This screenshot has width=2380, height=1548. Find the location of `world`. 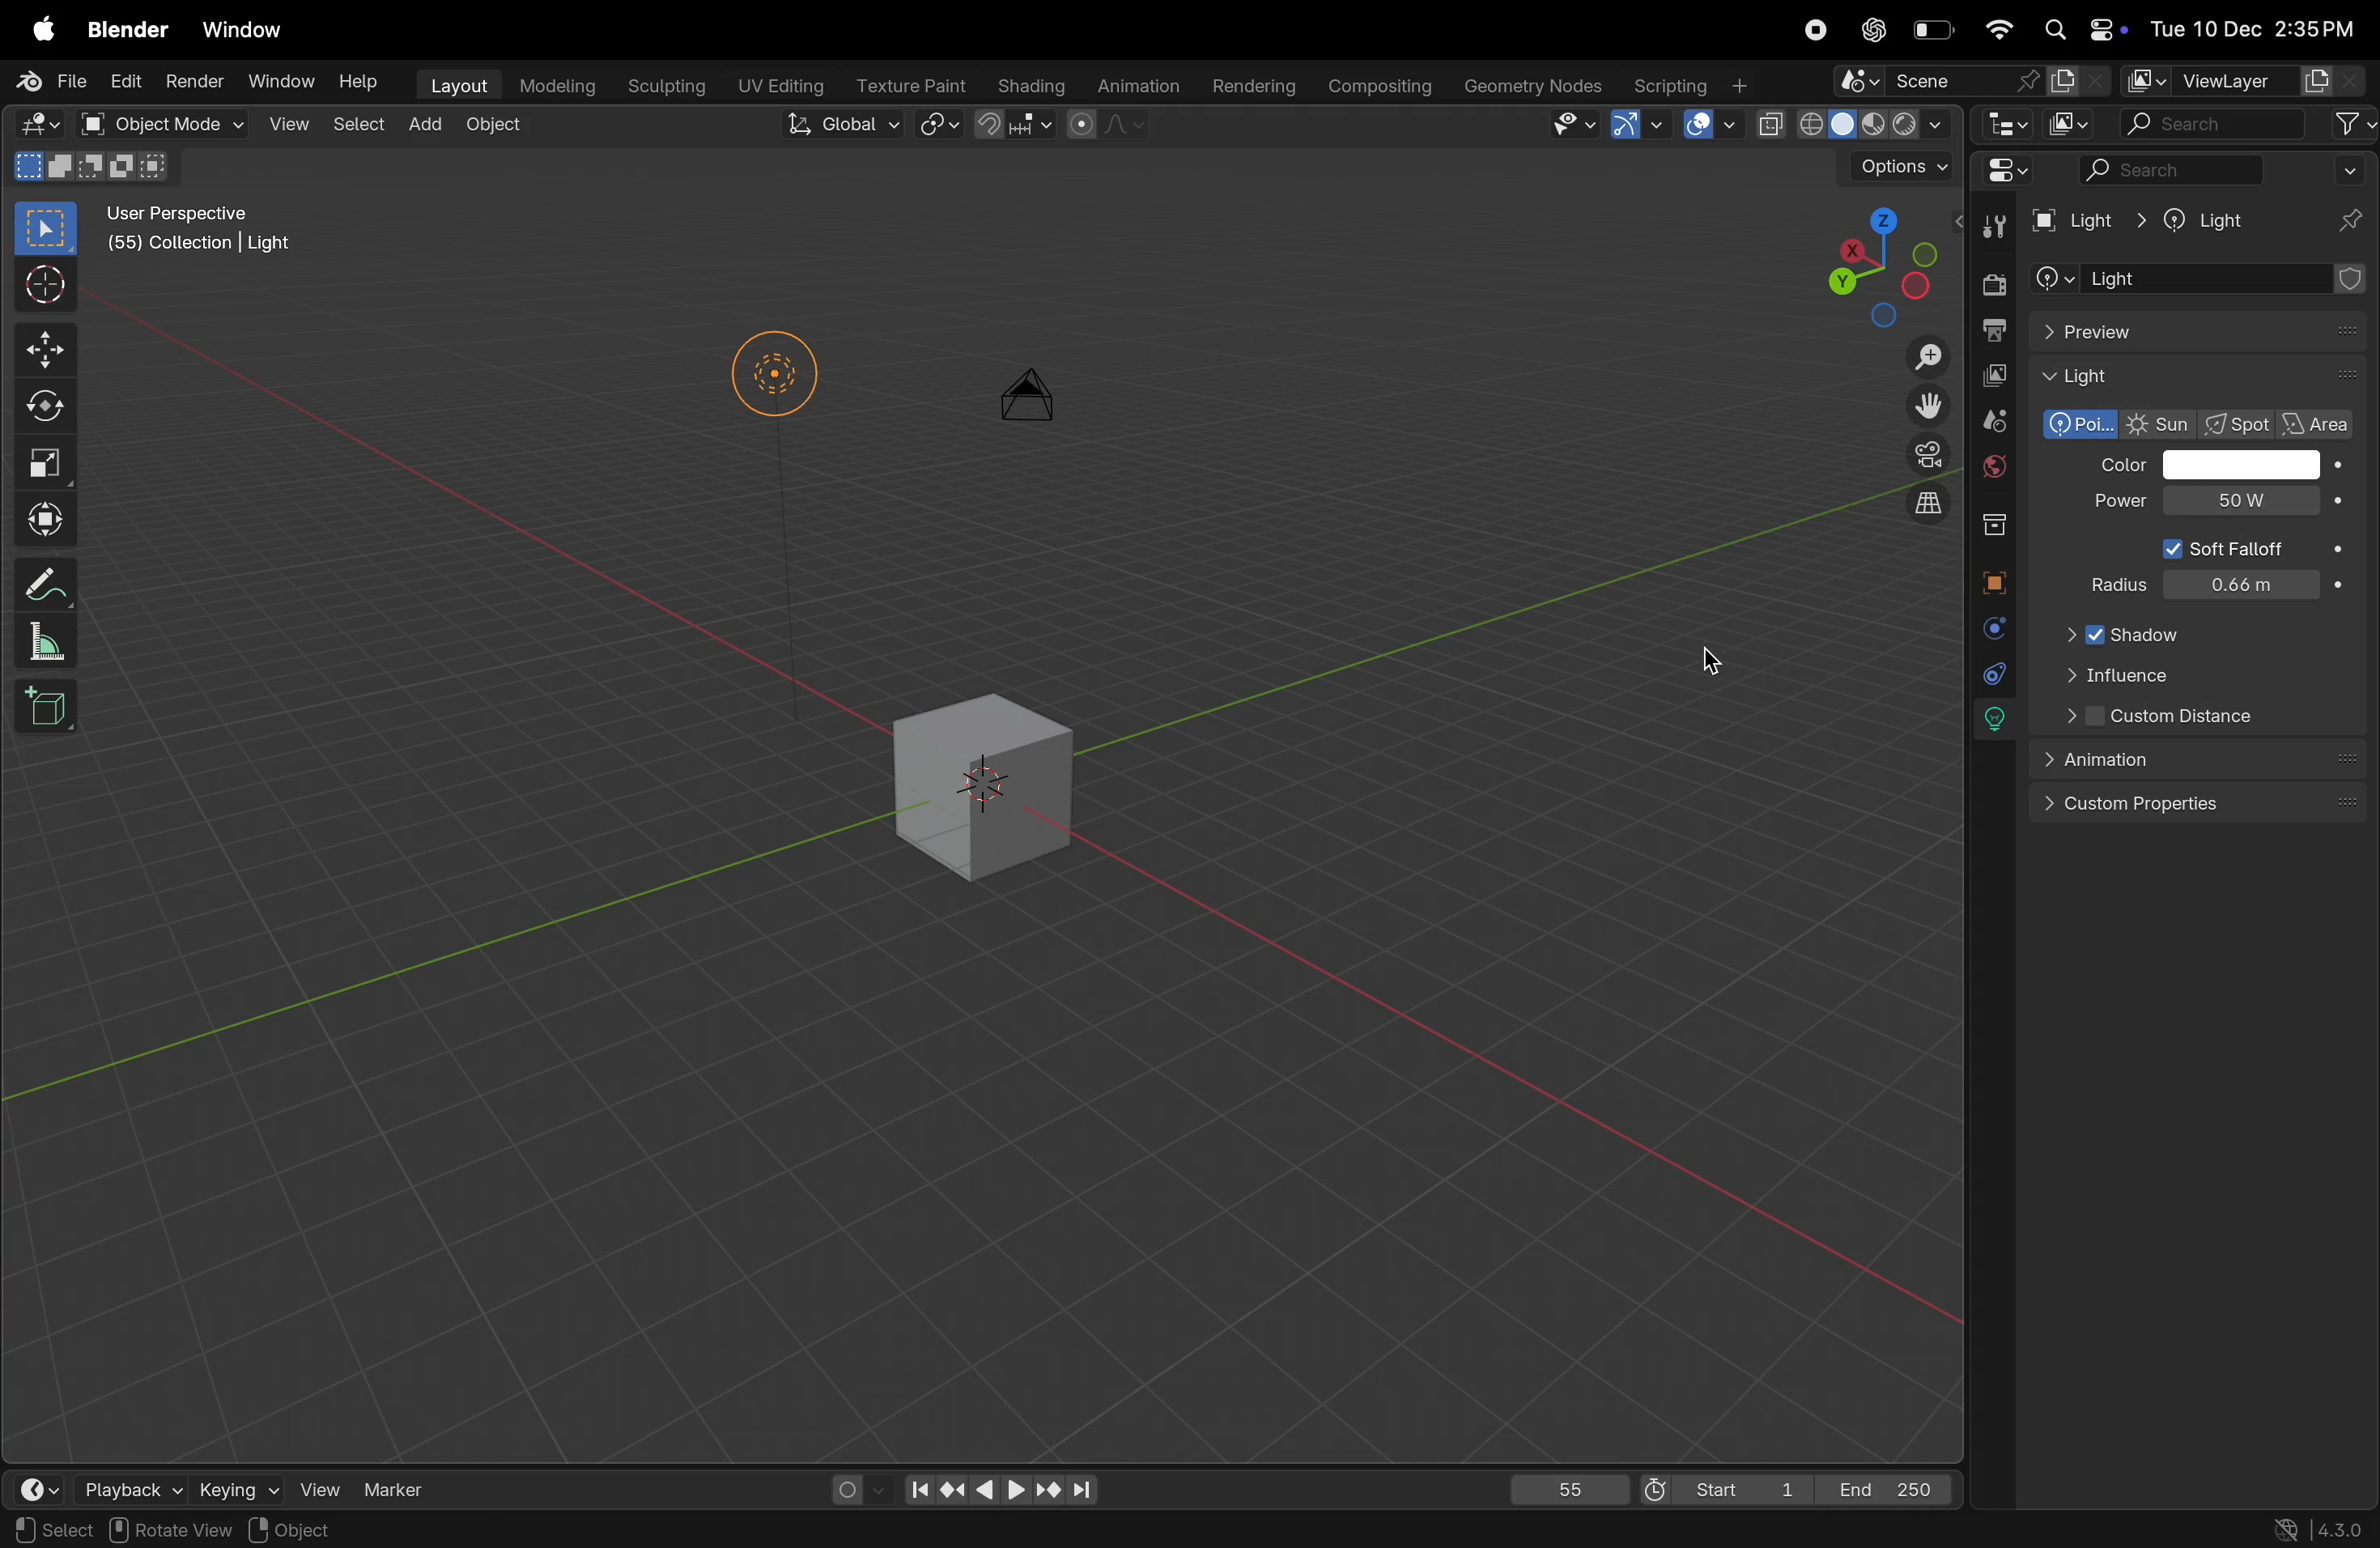

world is located at coordinates (1995, 469).